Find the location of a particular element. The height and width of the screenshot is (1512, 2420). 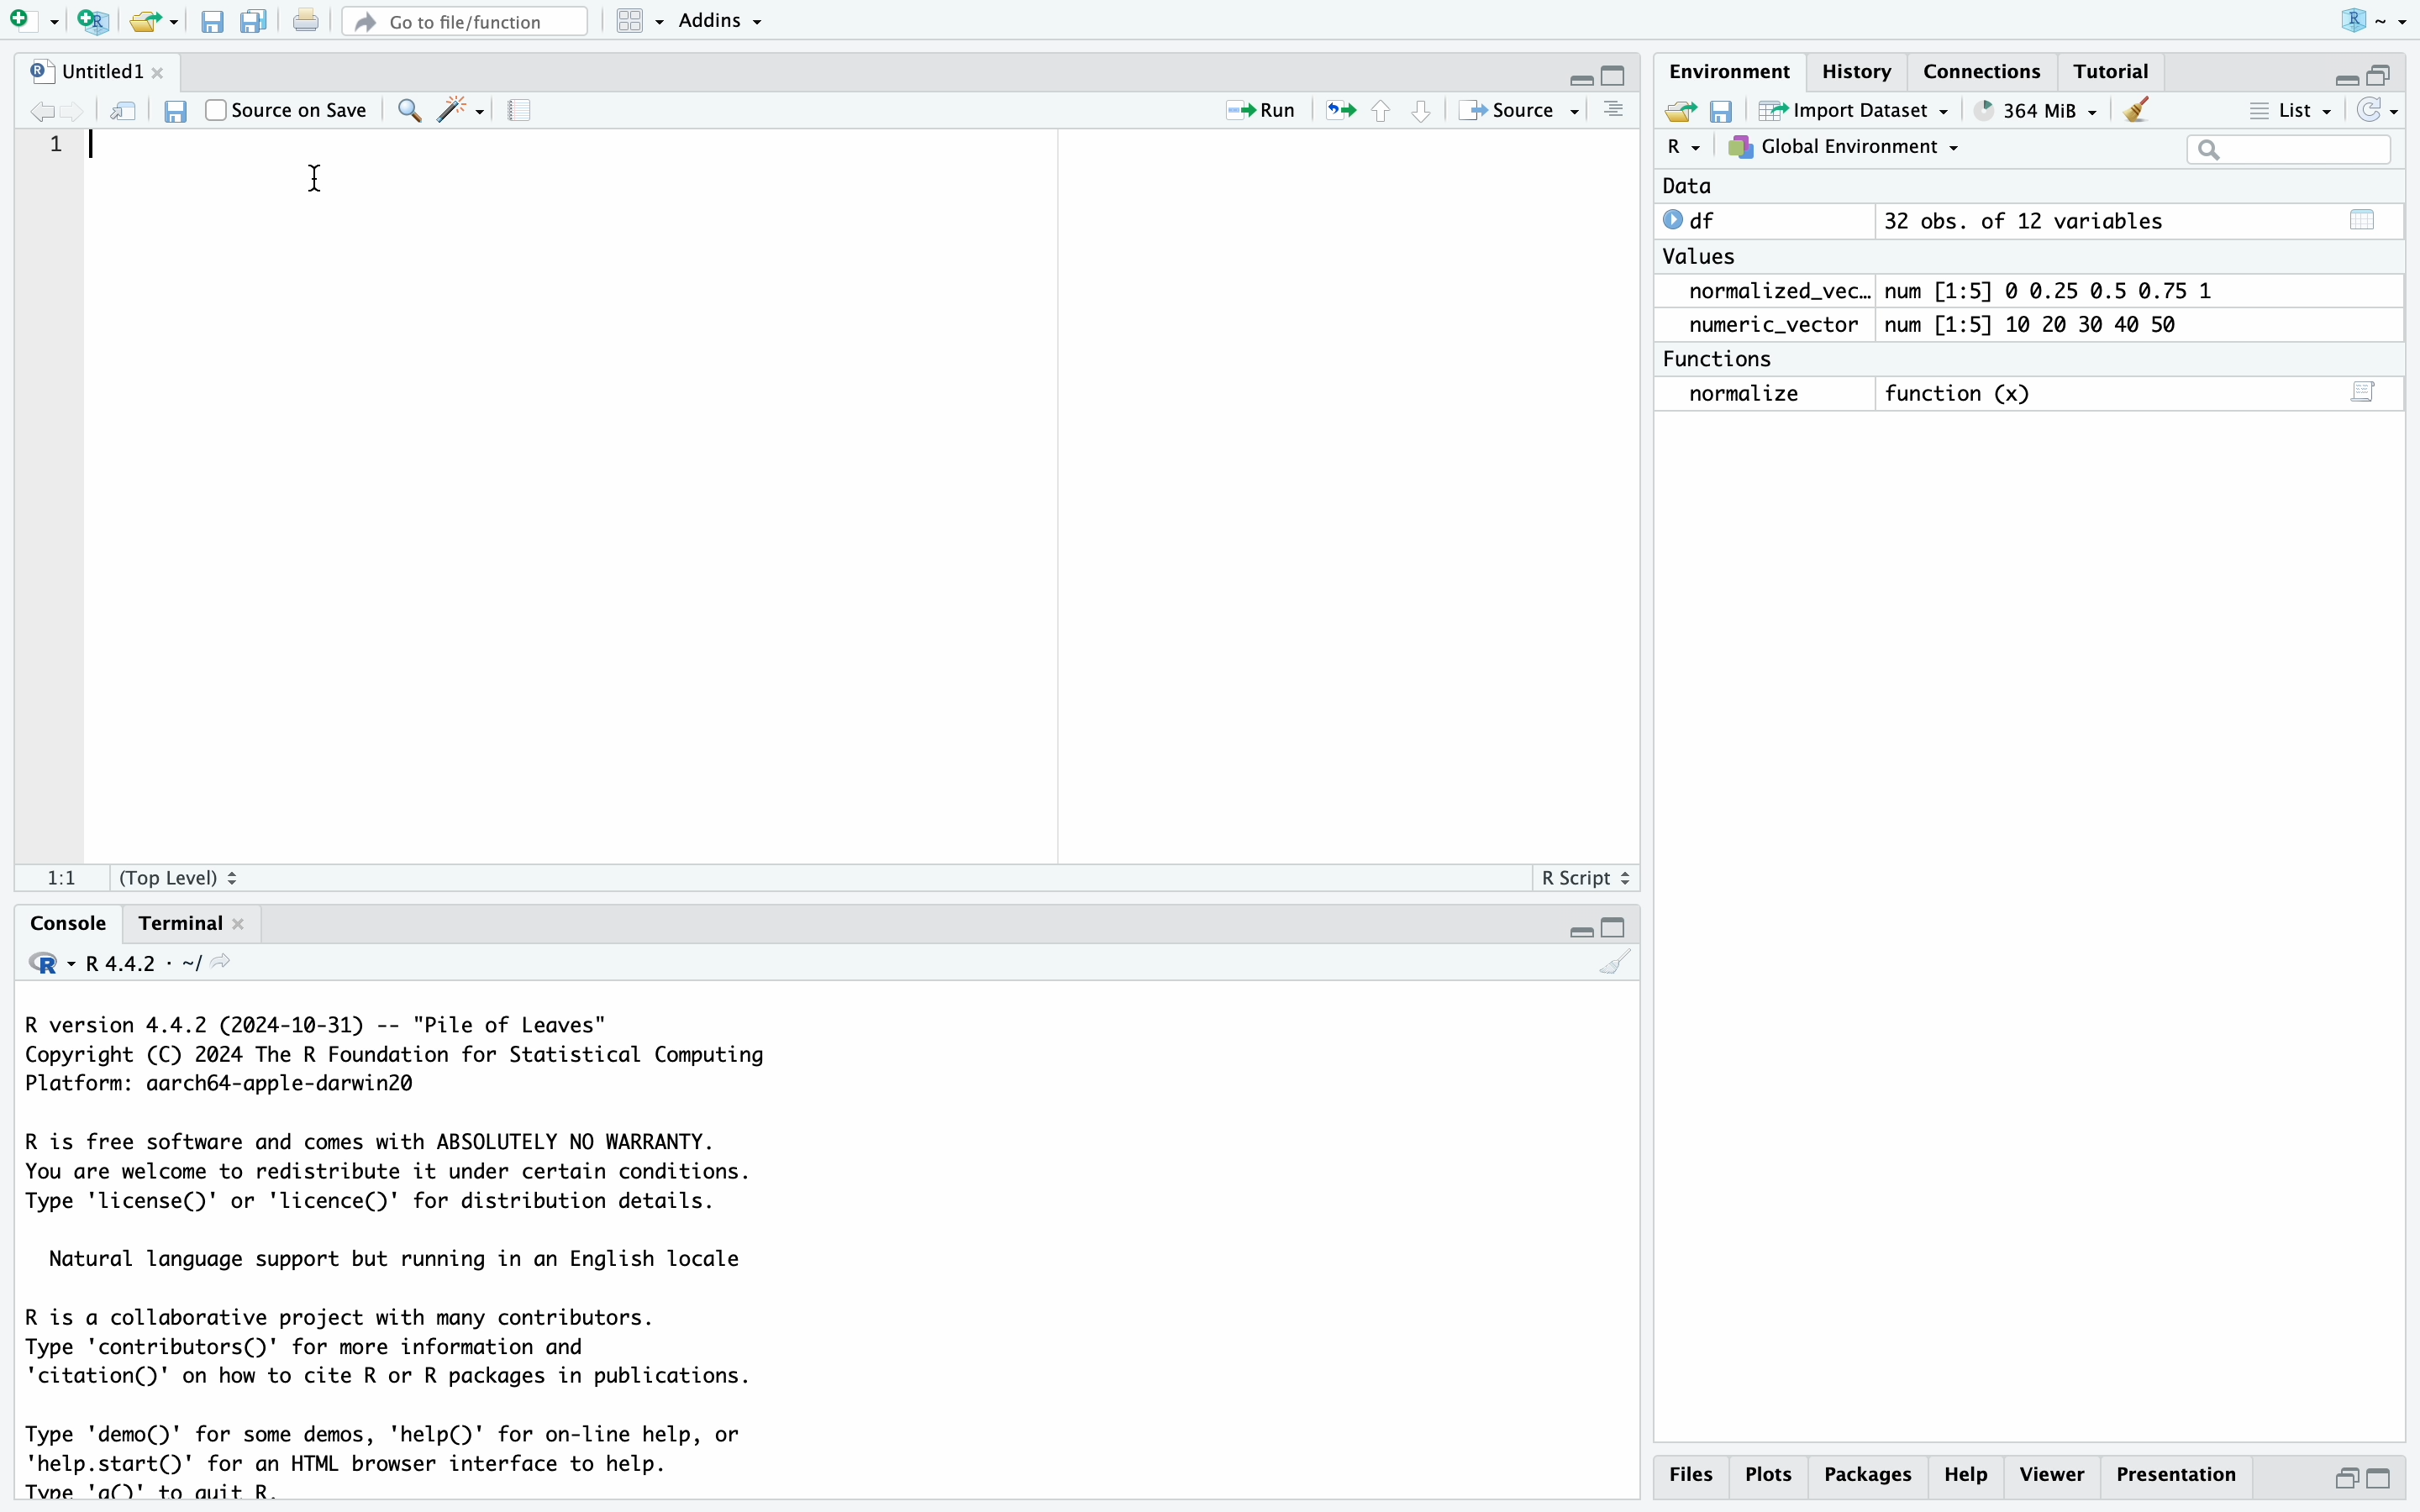

Back is located at coordinates (42, 110).